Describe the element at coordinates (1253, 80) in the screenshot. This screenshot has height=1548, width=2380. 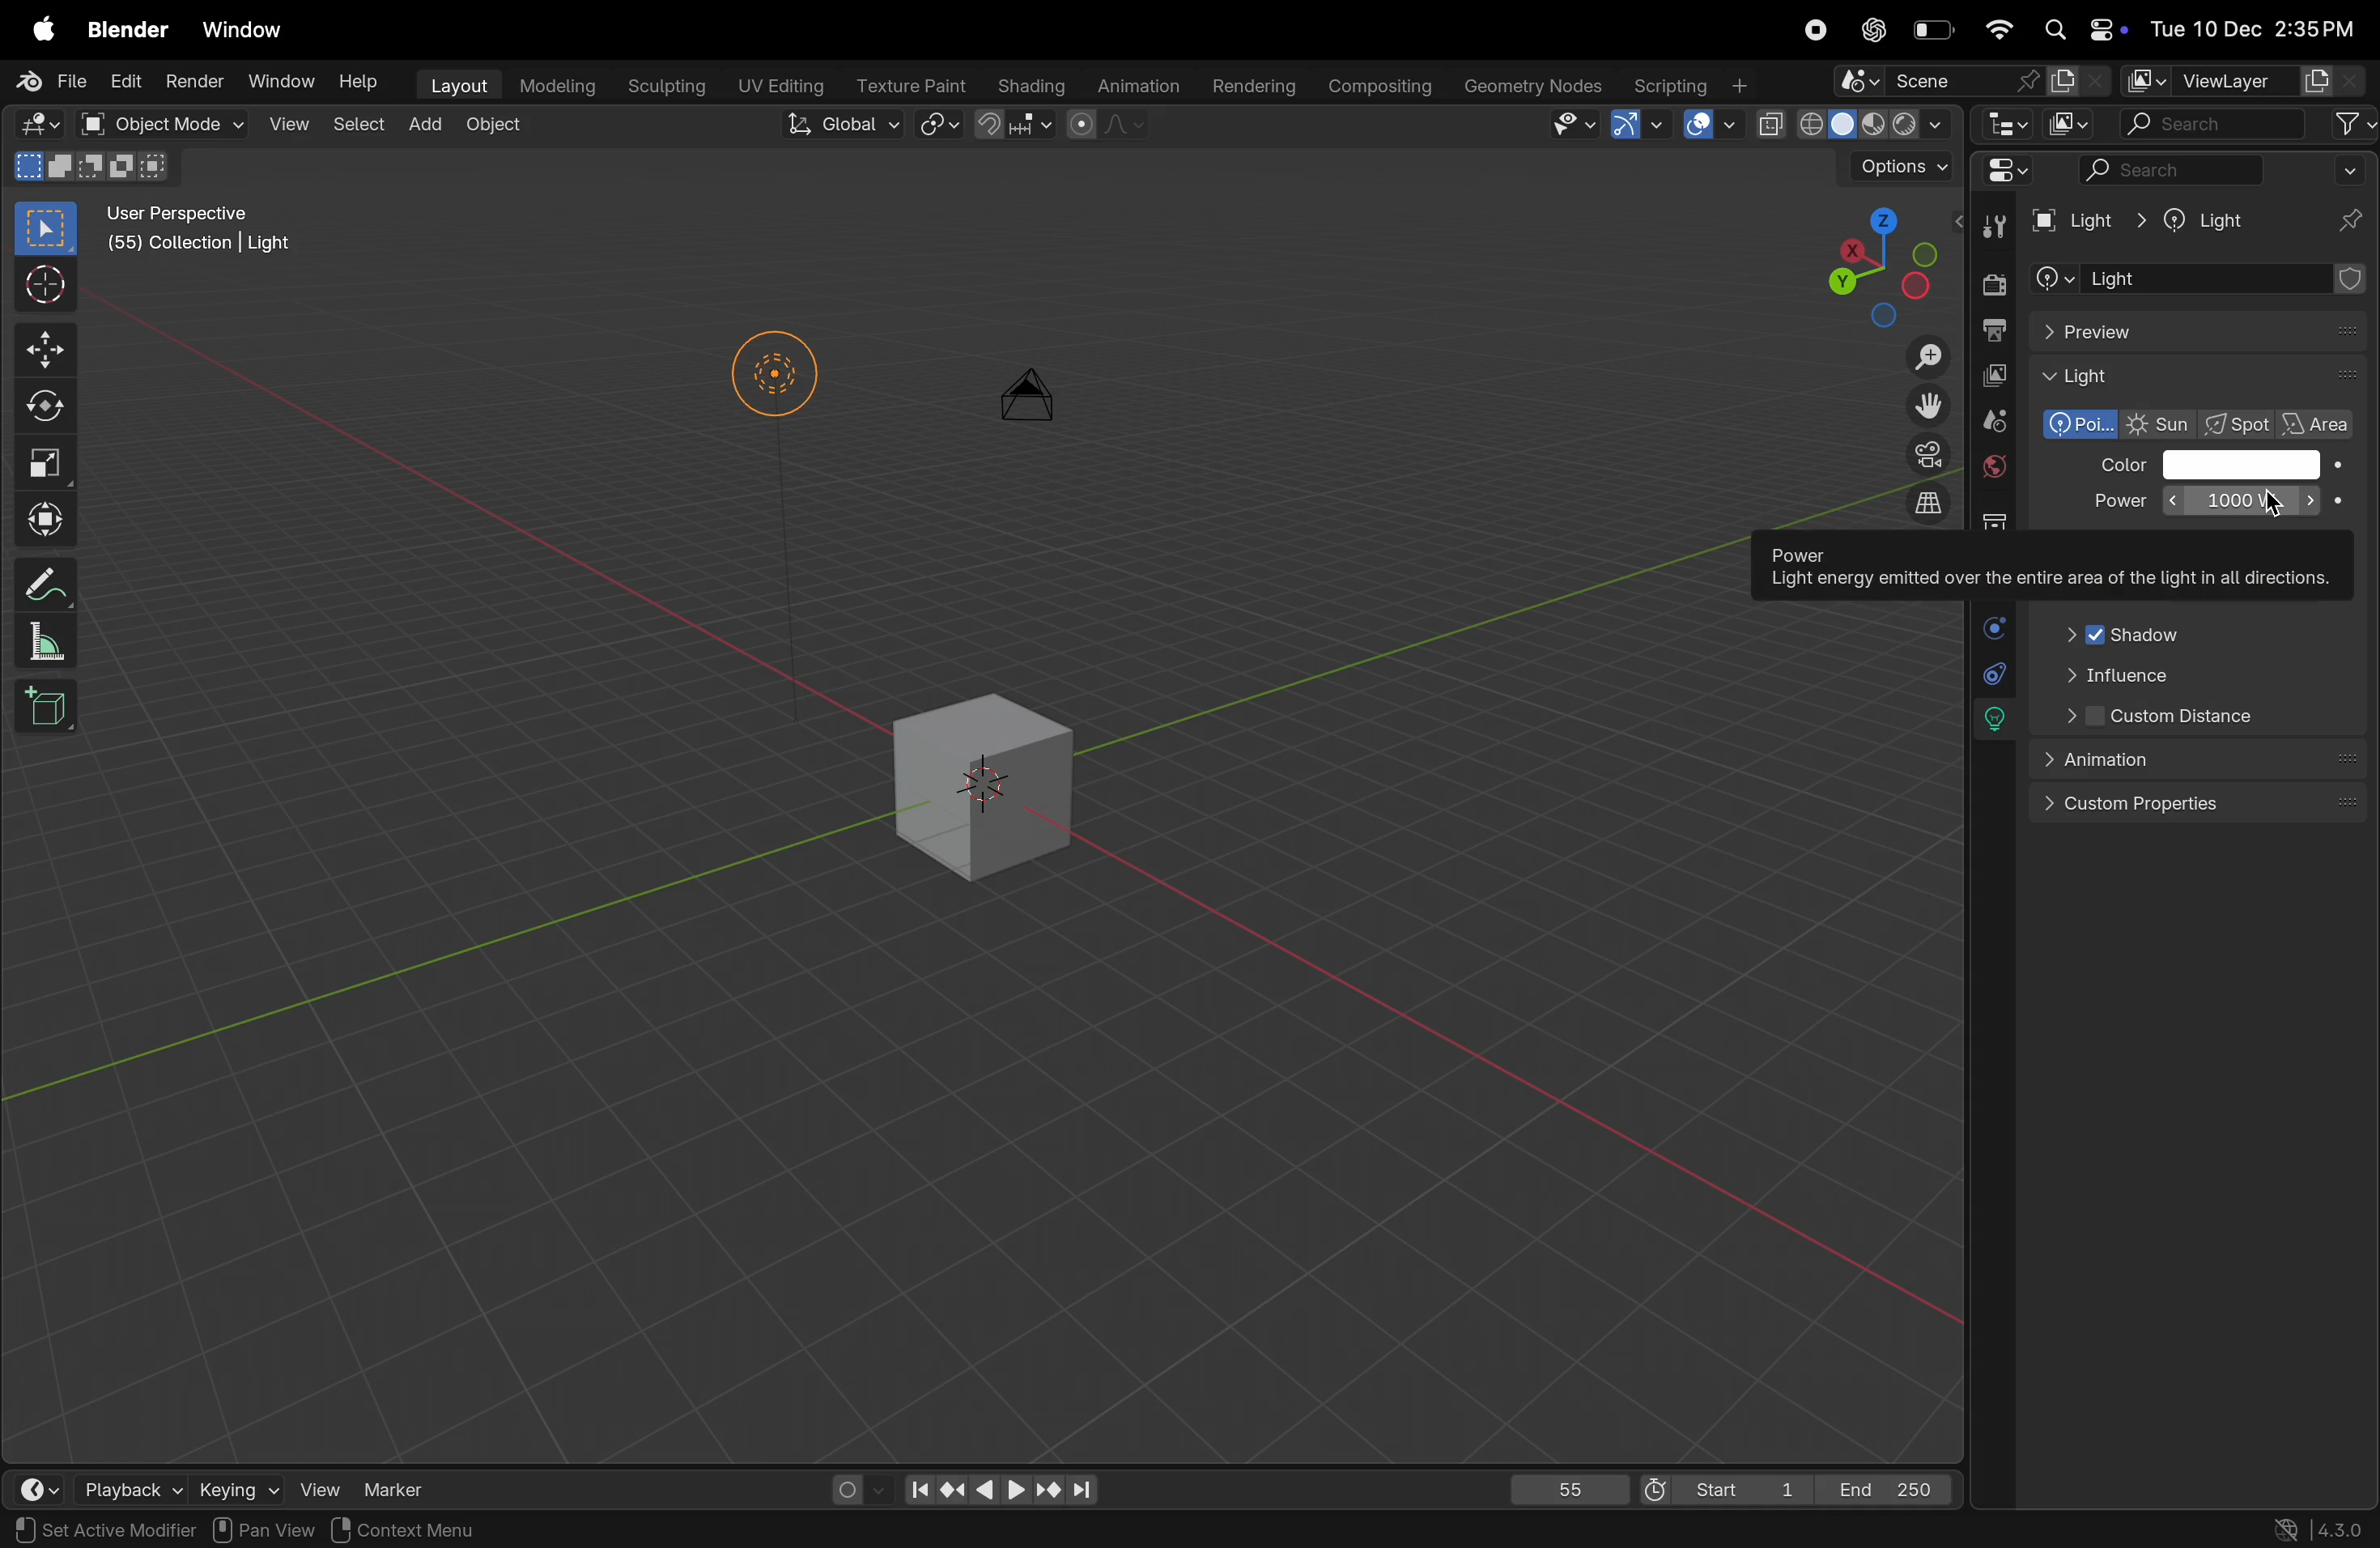
I see `rendering` at that location.